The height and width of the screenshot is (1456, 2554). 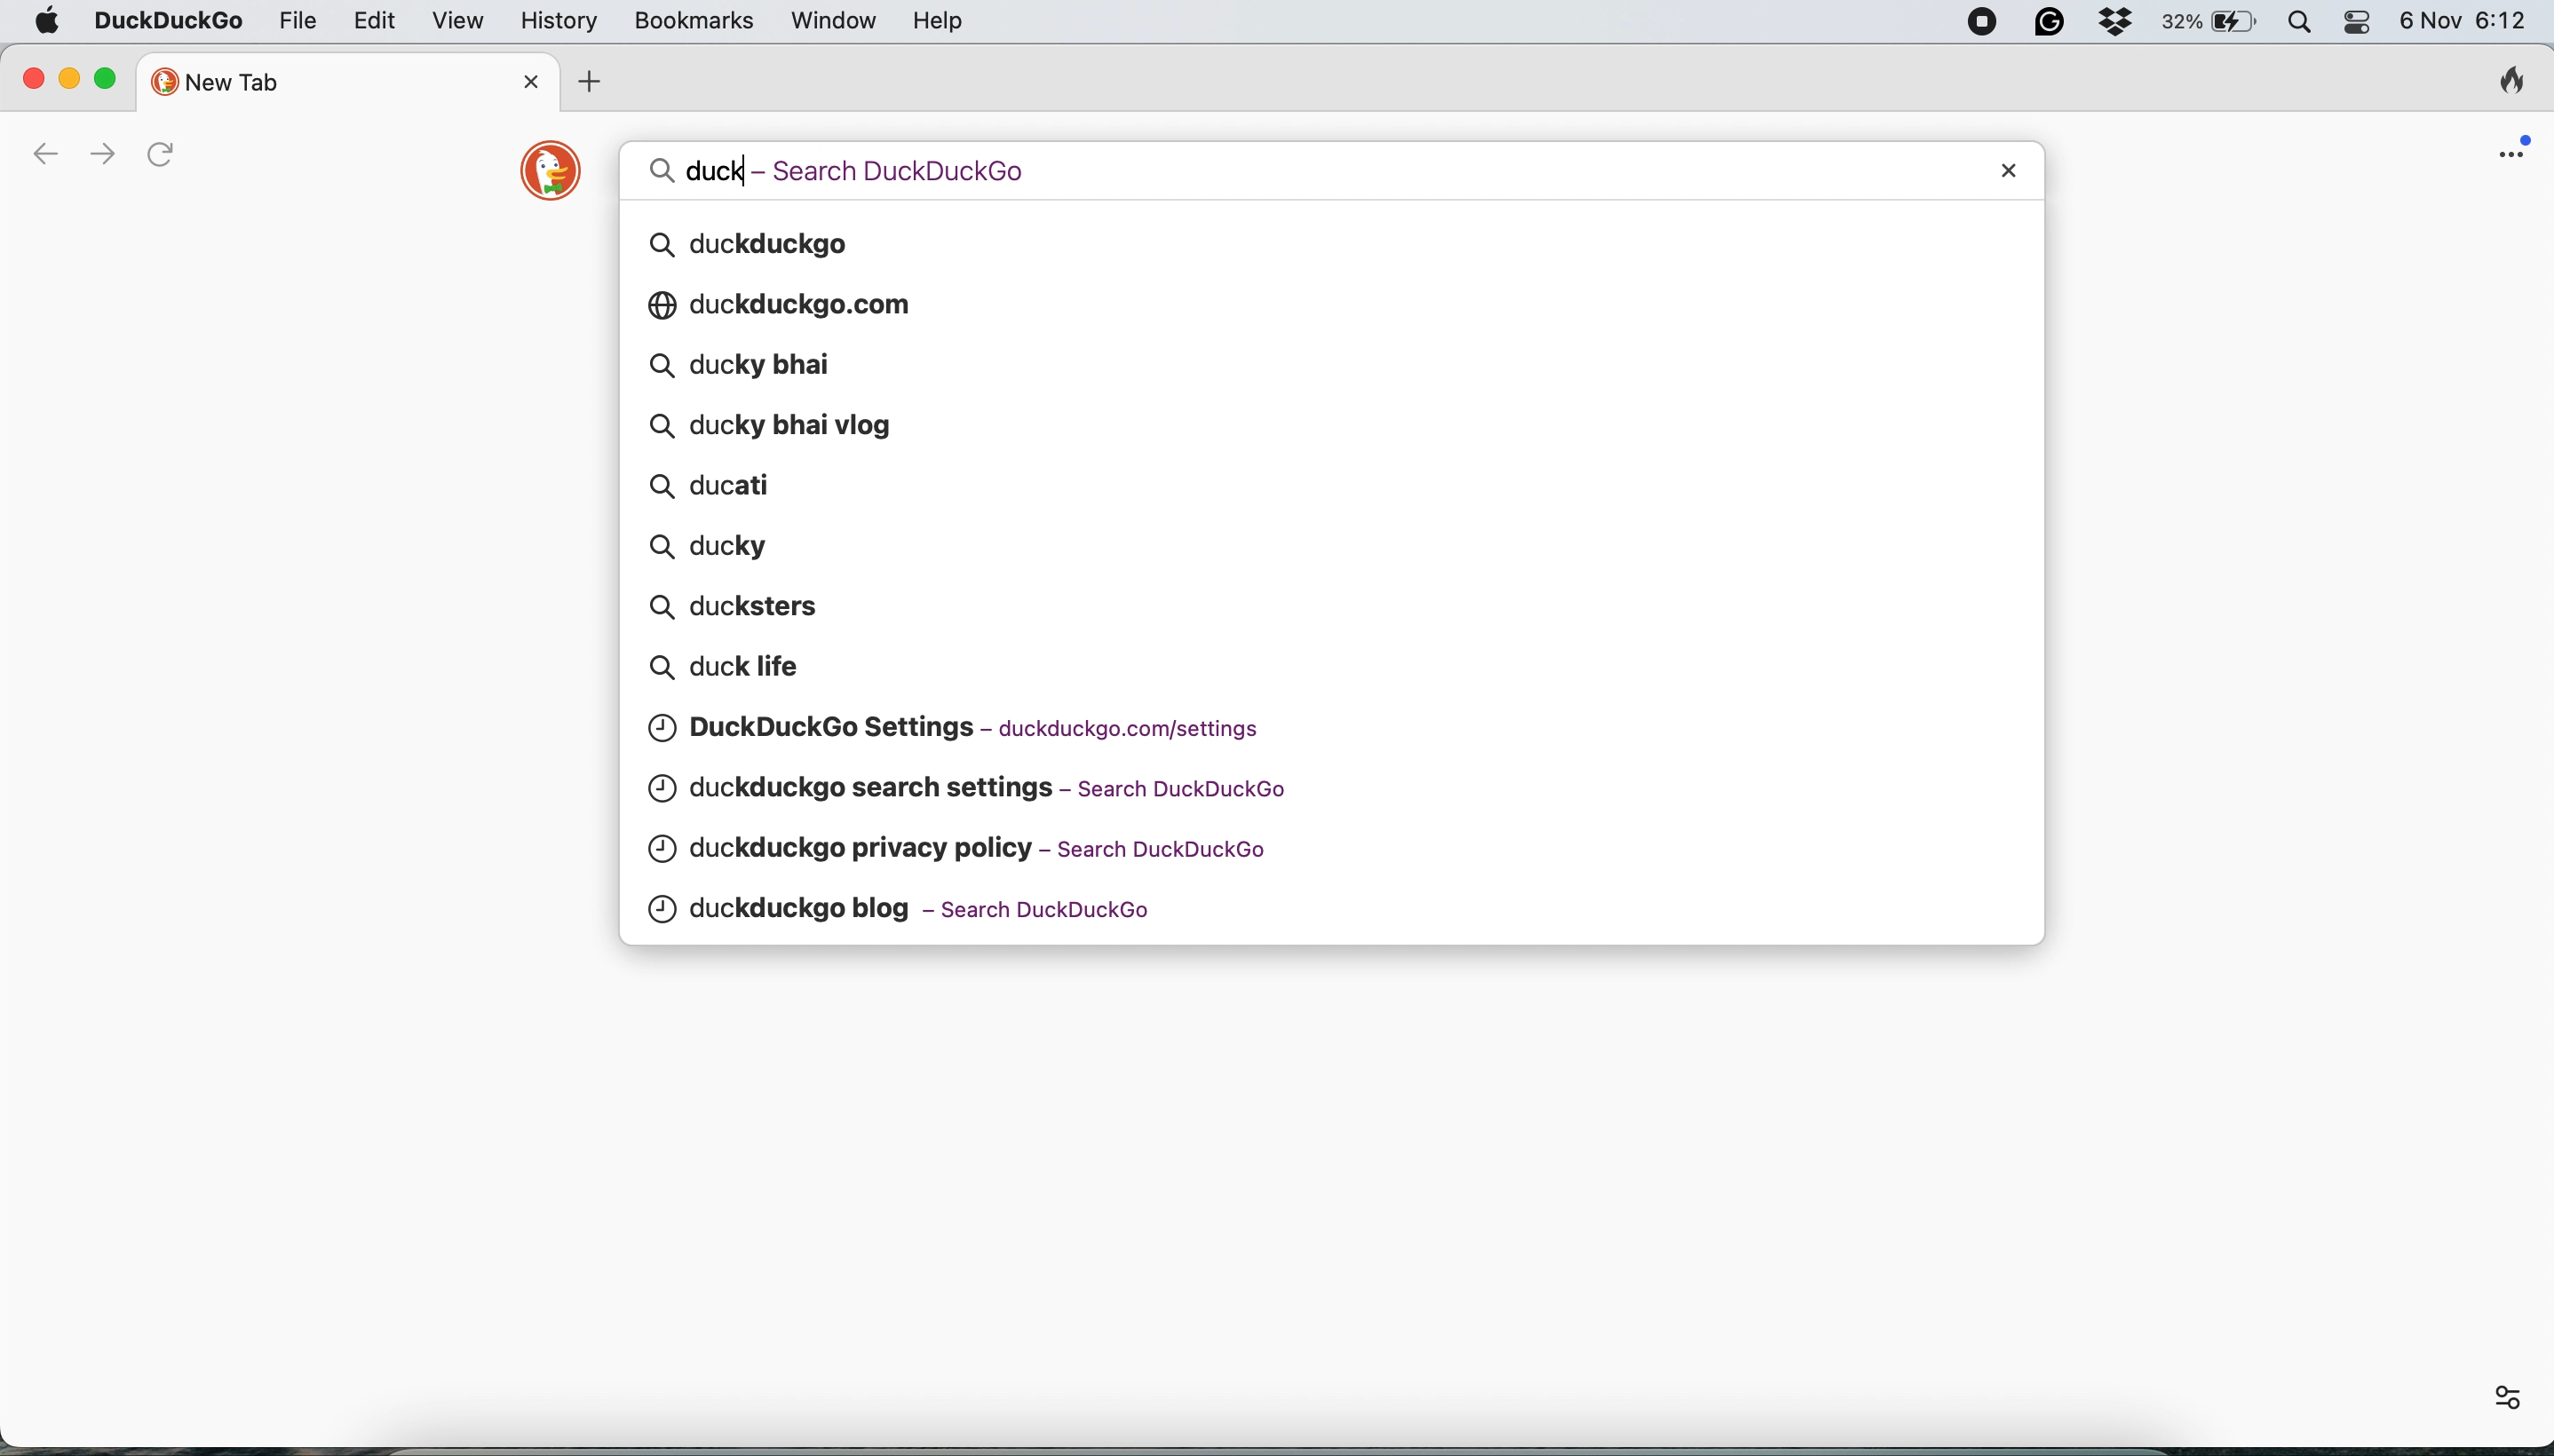 What do you see at coordinates (765, 245) in the screenshot?
I see `duckduckgo` at bounding box center [765, 245].